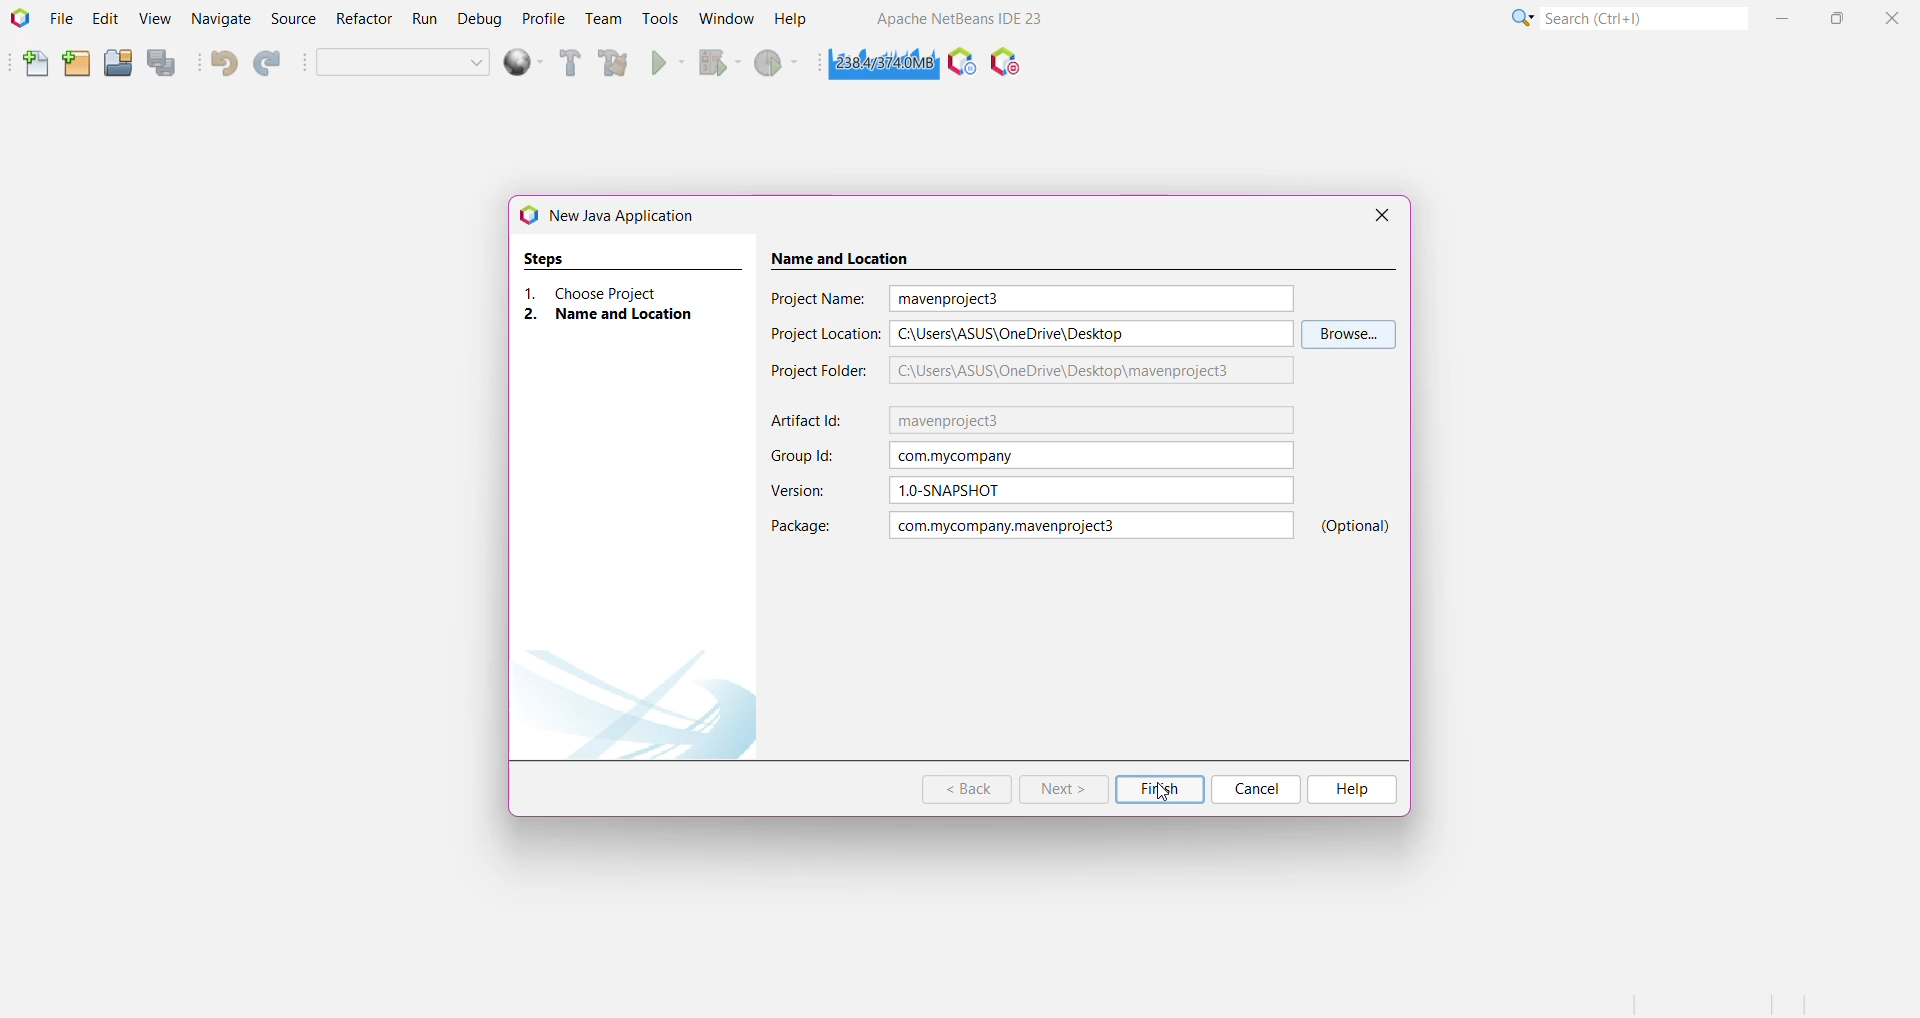  What do you see at coordinates (104, 20) in the screenshot?
I see `Edit` at bounding box center [104, 20].